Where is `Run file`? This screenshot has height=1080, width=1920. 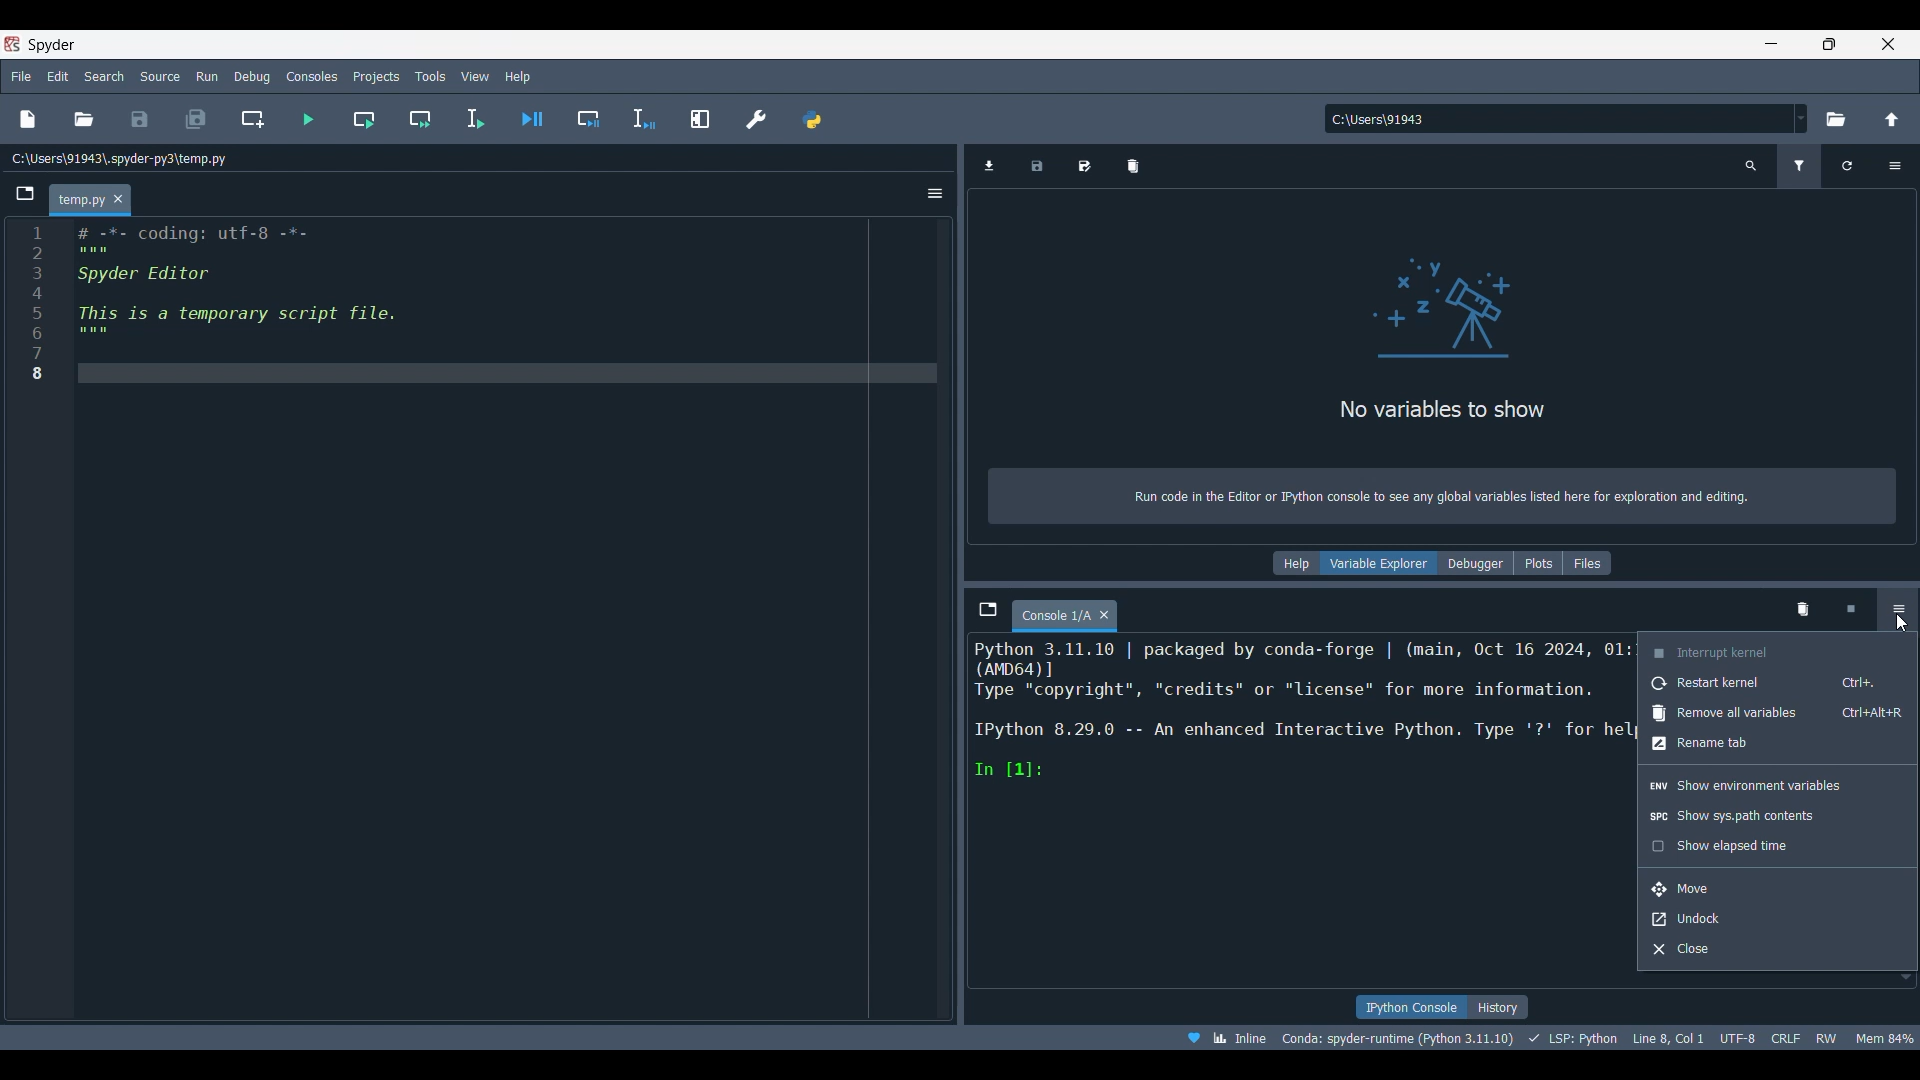
Run file is located at coordinates (308, 119).